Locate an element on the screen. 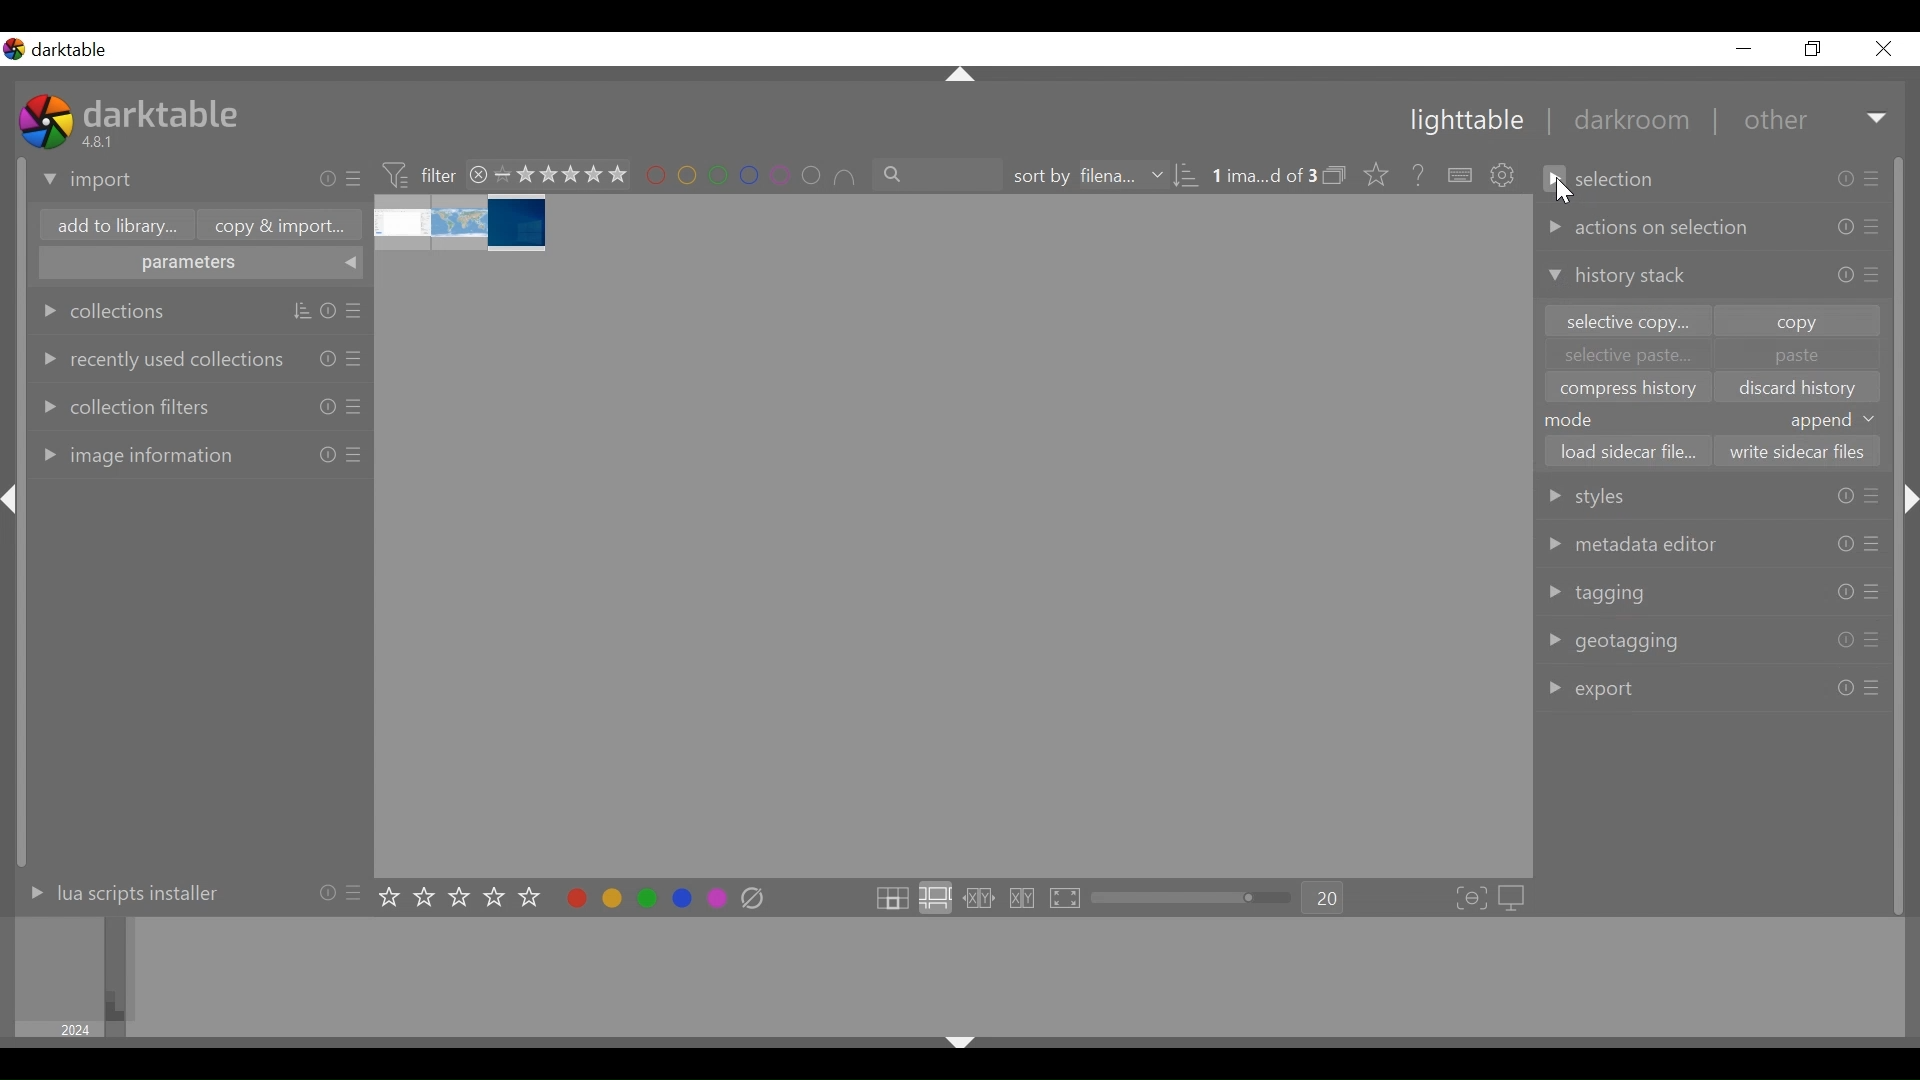 Image resolution: width=1920 pixels, height=1080 pixels. sorting is located at coordinates (1186, 176).